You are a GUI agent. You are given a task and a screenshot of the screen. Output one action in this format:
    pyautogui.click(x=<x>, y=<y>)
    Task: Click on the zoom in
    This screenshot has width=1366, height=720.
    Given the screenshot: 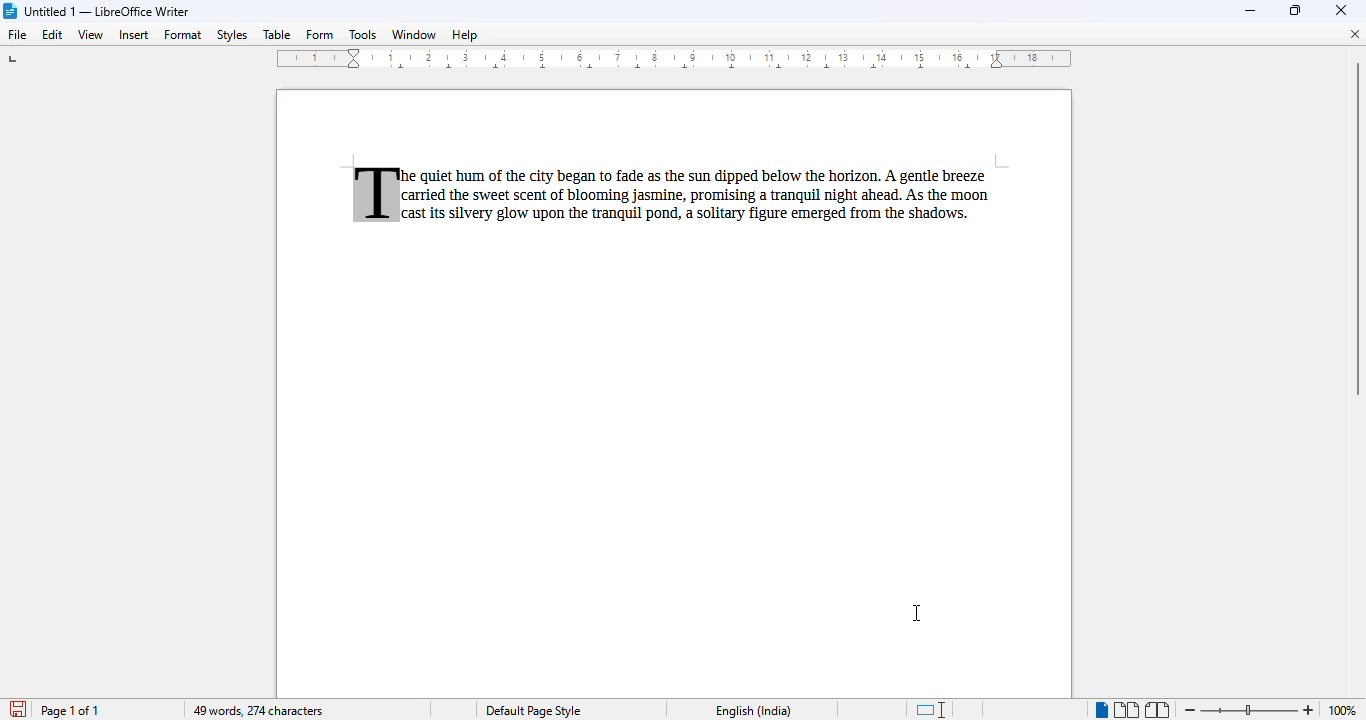 What is the action you would take?
    pyautogui.click(x=1308, y=710)
    